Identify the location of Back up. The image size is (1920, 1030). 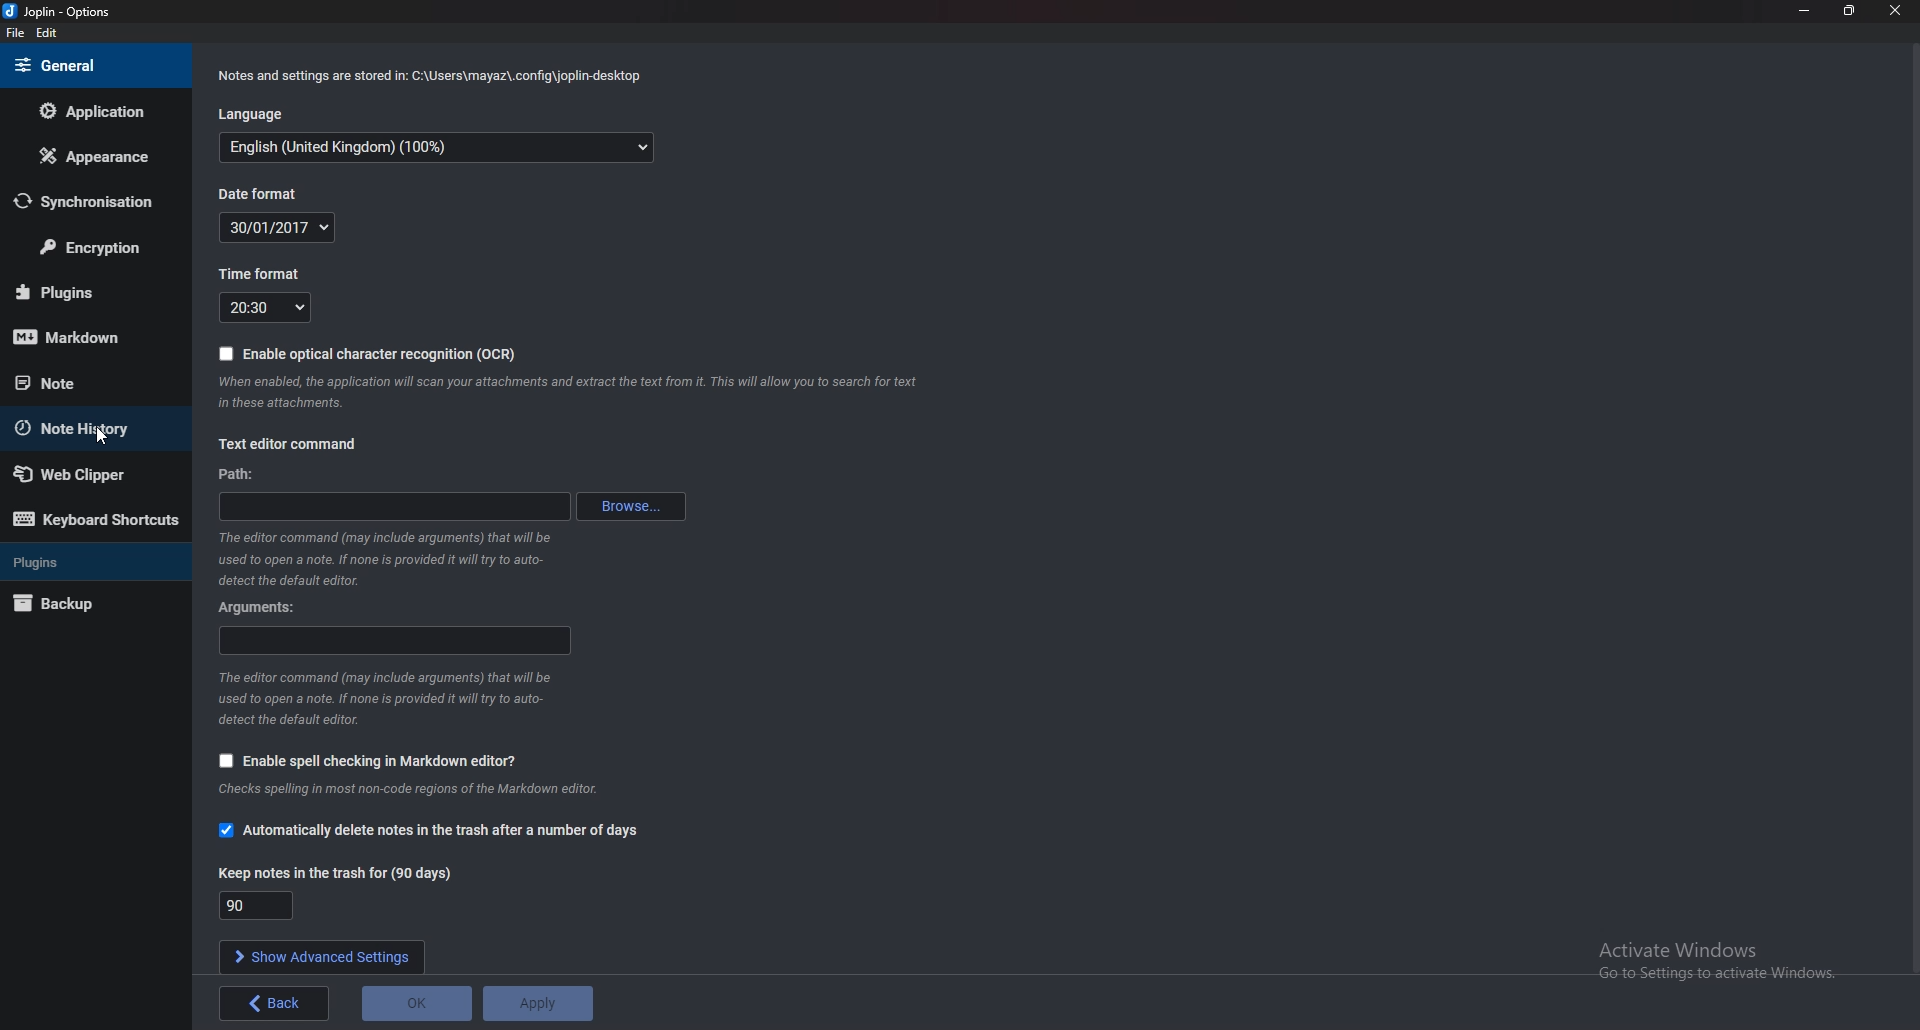
(80, 605).